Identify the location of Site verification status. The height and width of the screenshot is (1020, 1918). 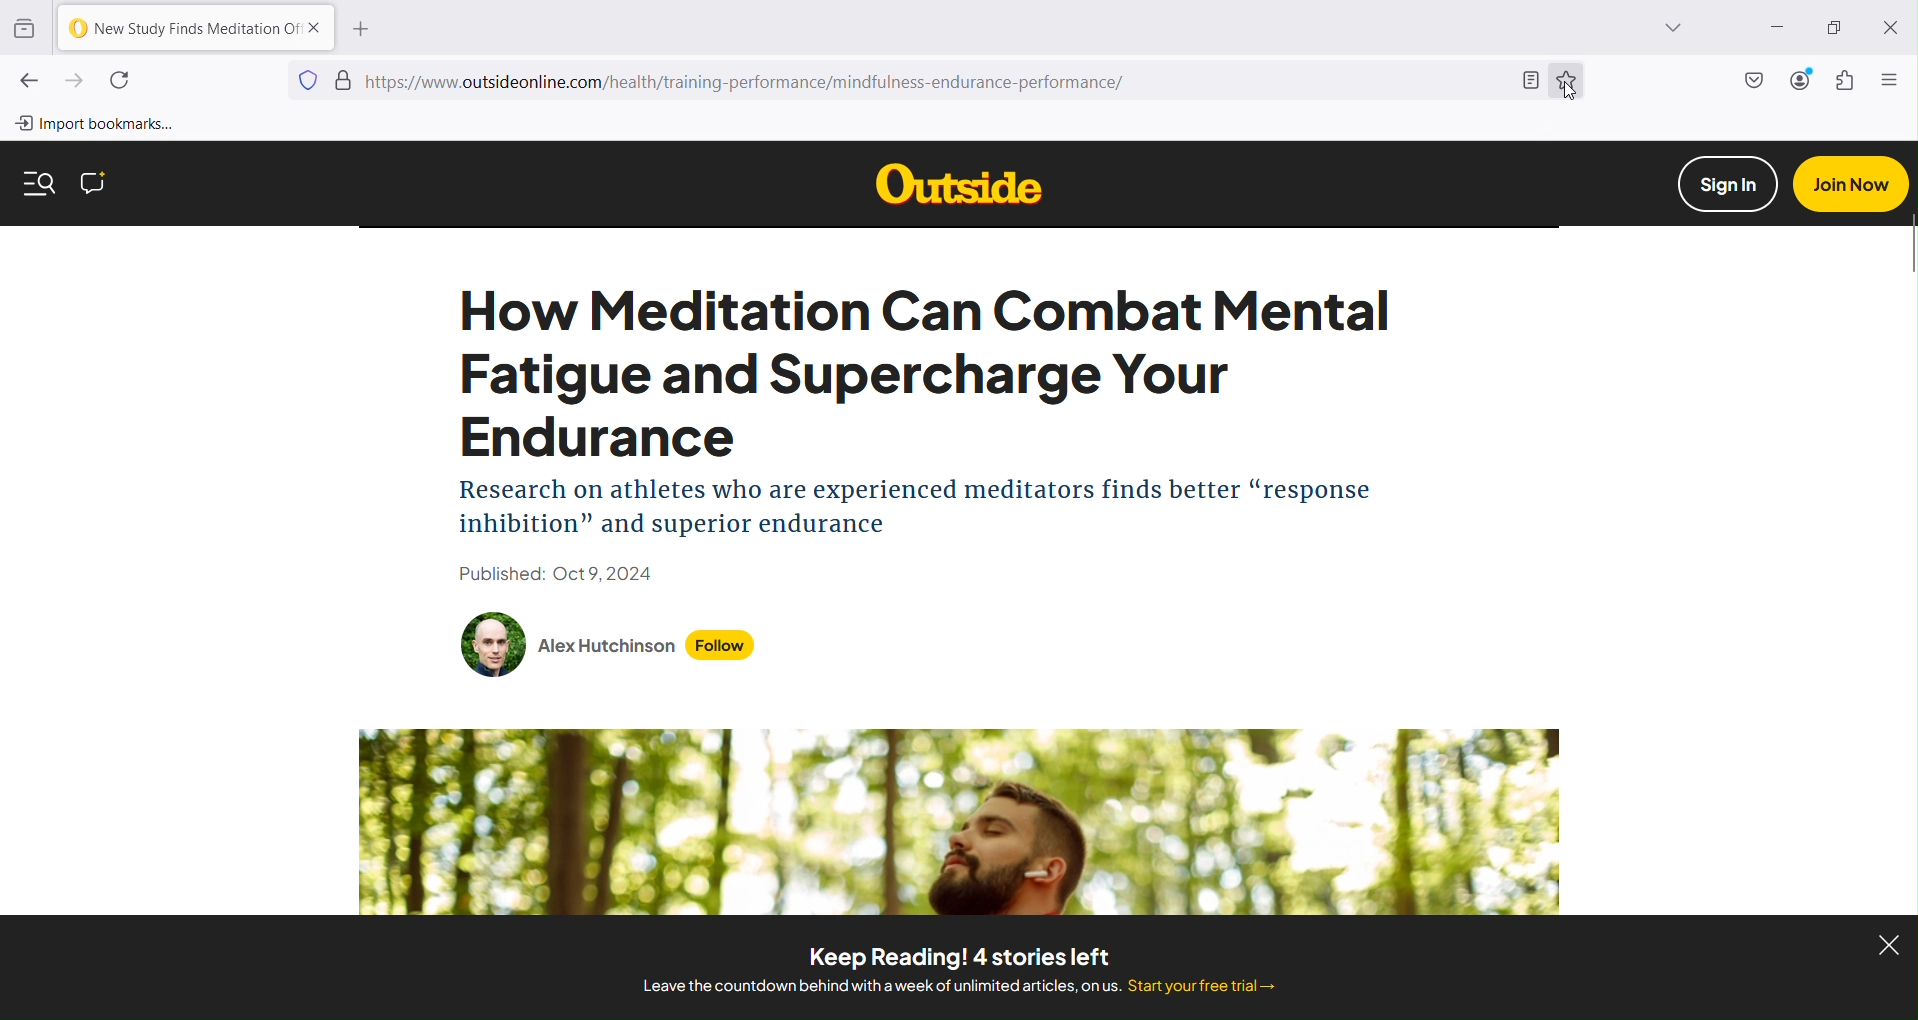
(344, 79).